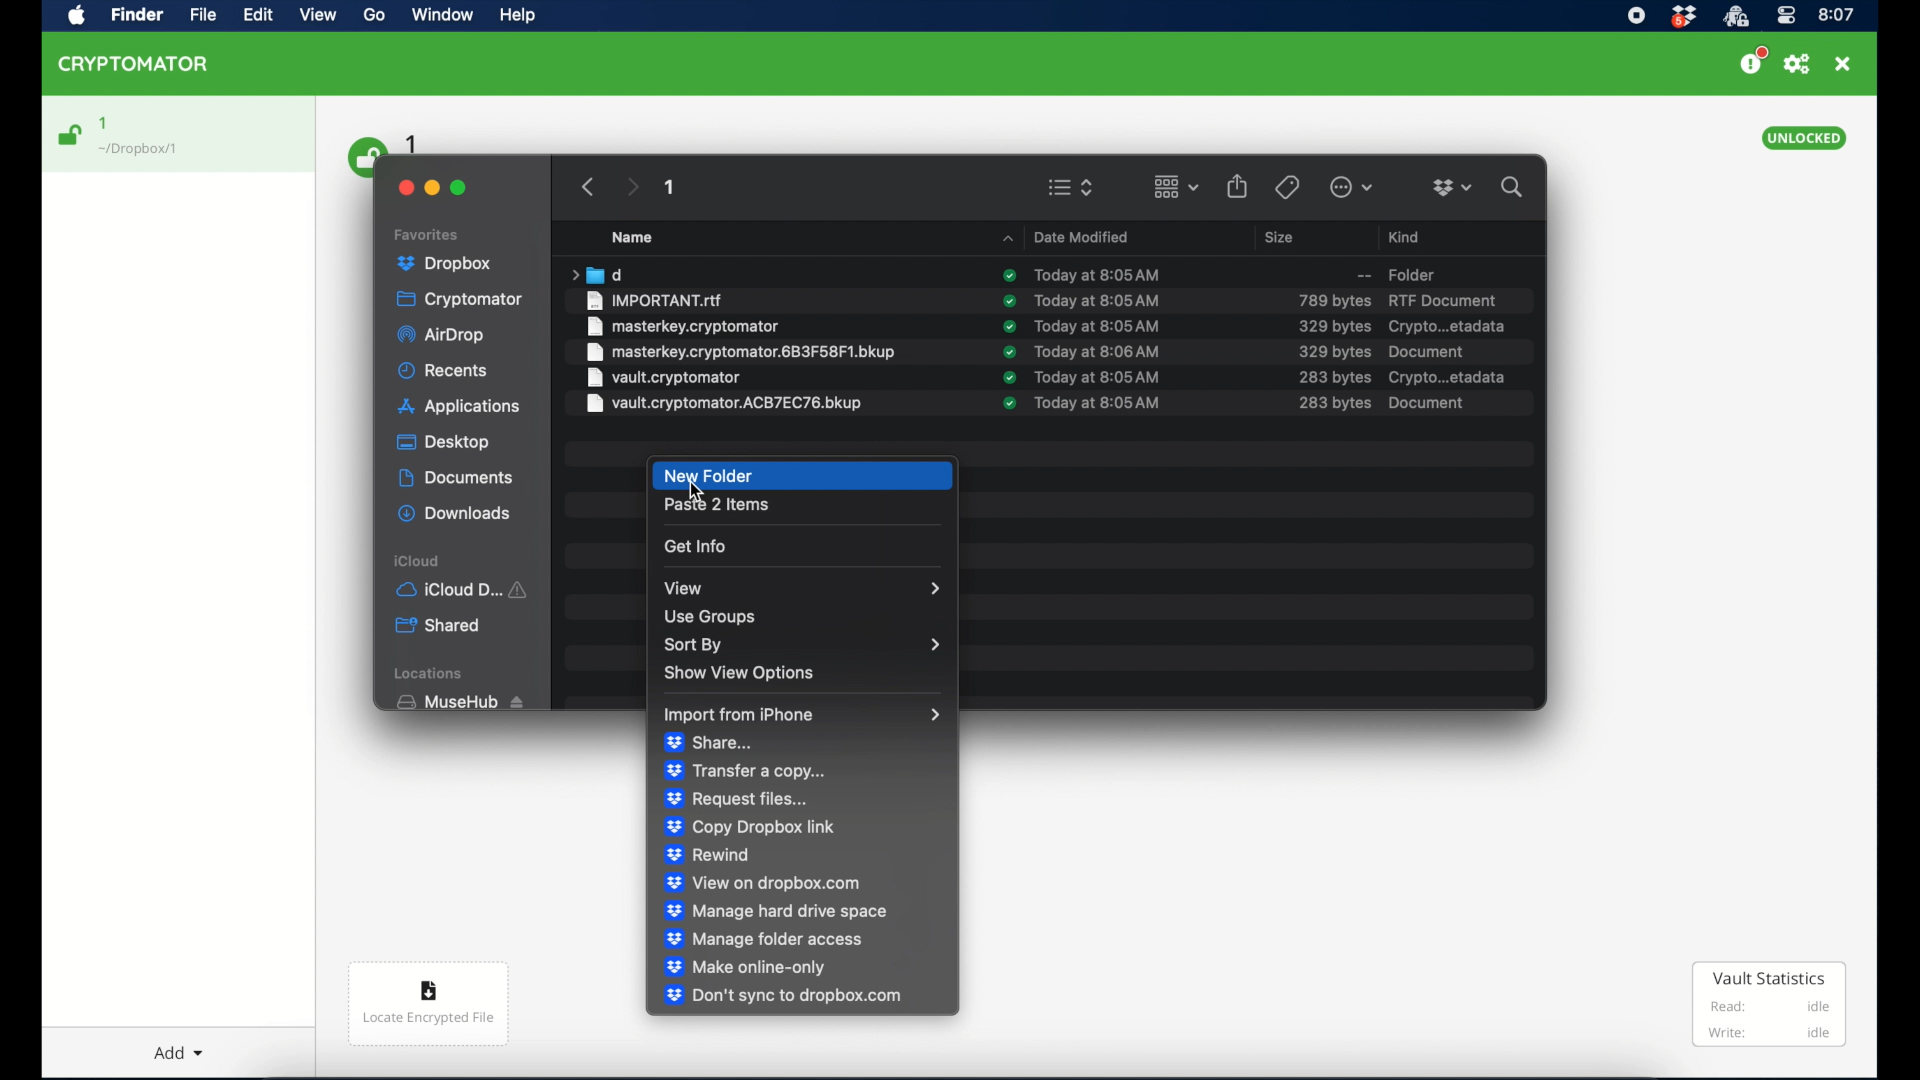  I want to click on screen recorder icon, so click(1637, 15).